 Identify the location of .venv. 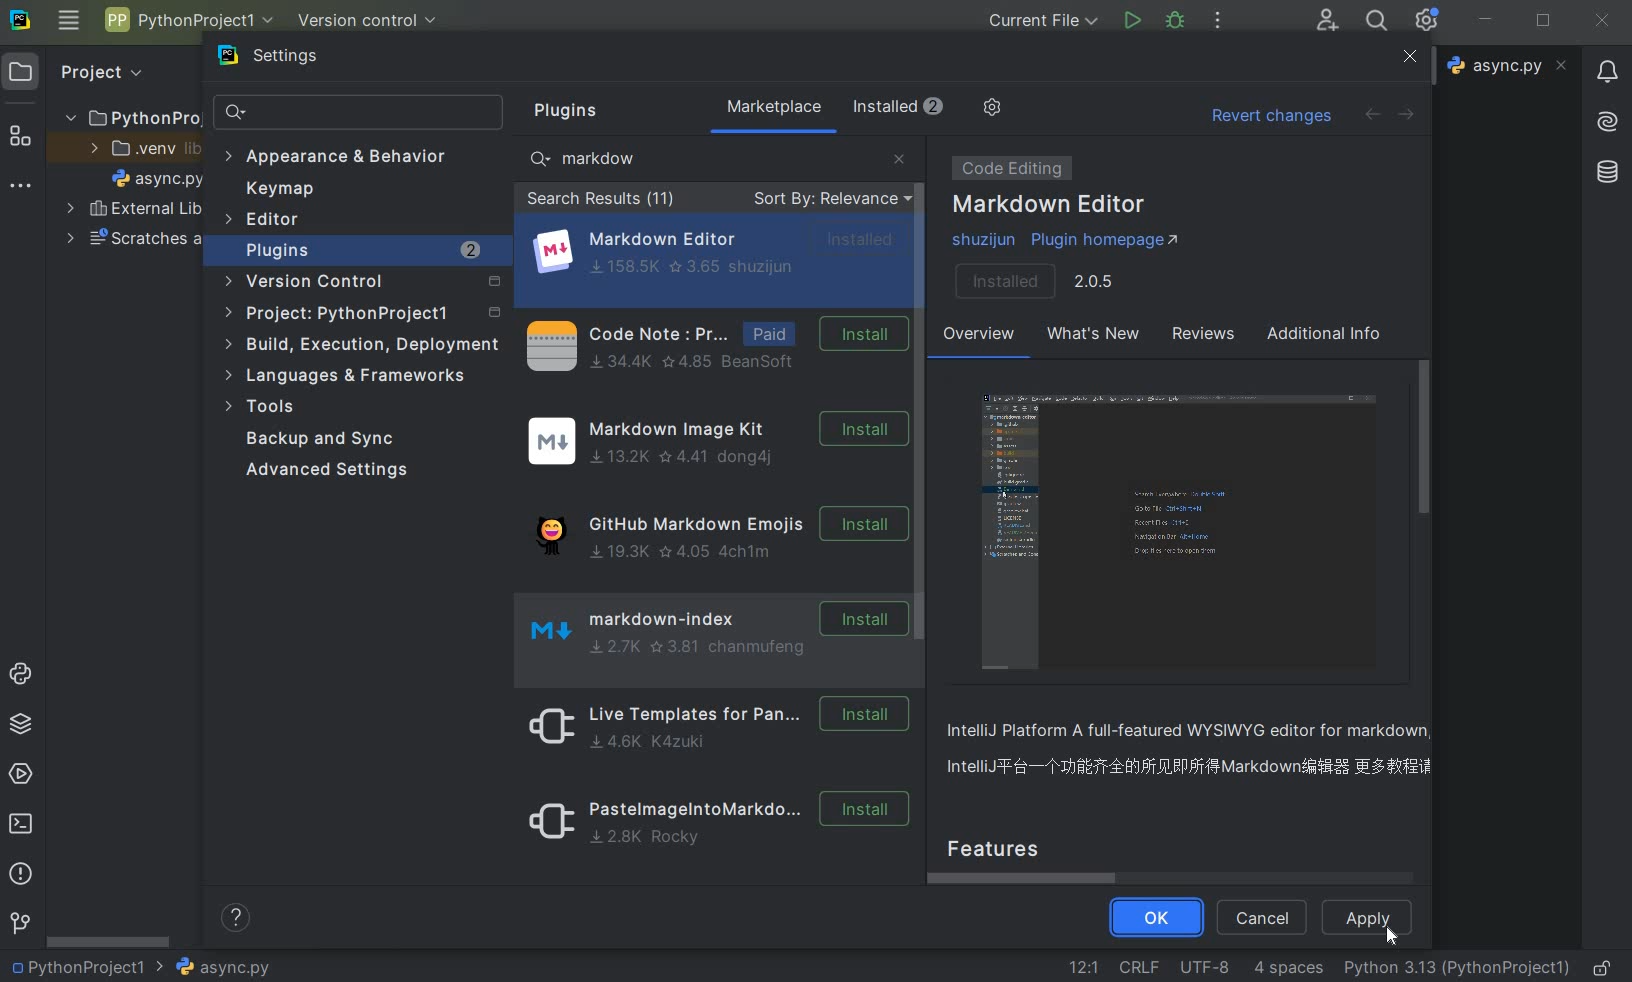
(138, 148).